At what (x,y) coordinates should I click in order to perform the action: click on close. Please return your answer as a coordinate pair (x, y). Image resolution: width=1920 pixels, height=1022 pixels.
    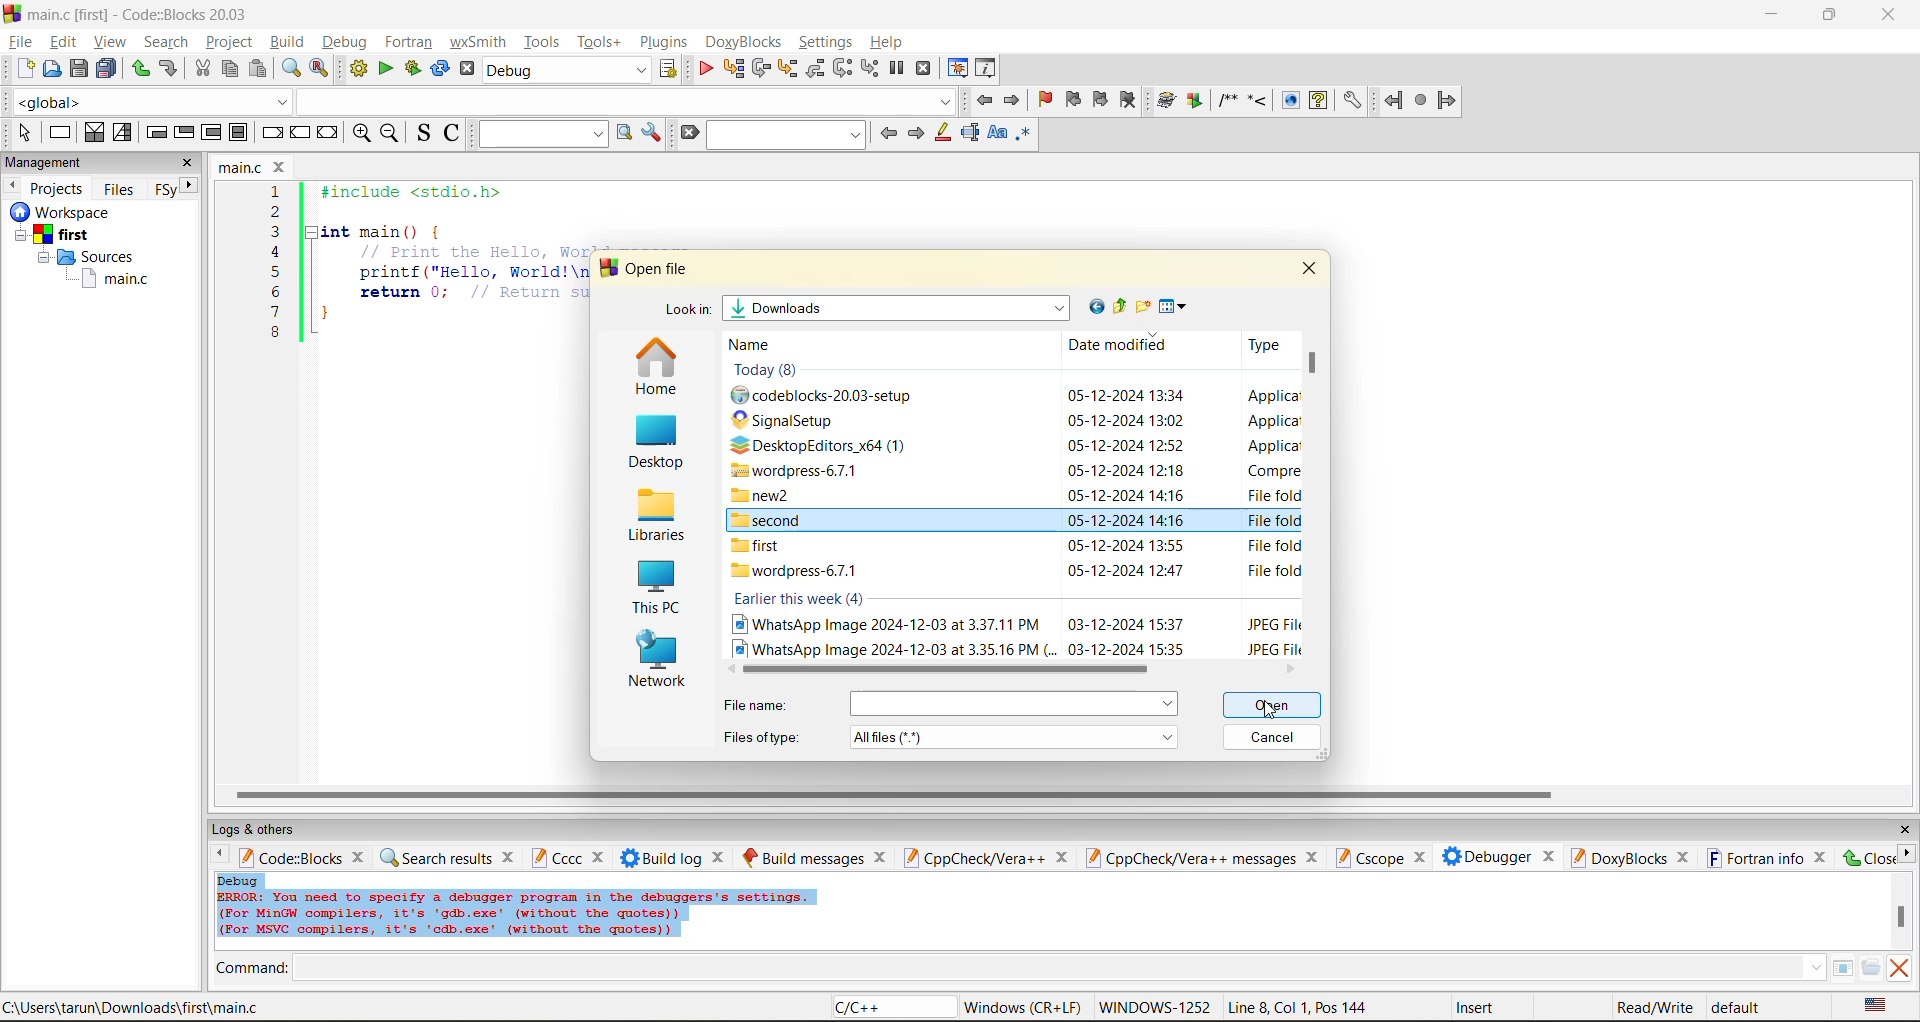
    Looking at the image, I should click on (721, 857).